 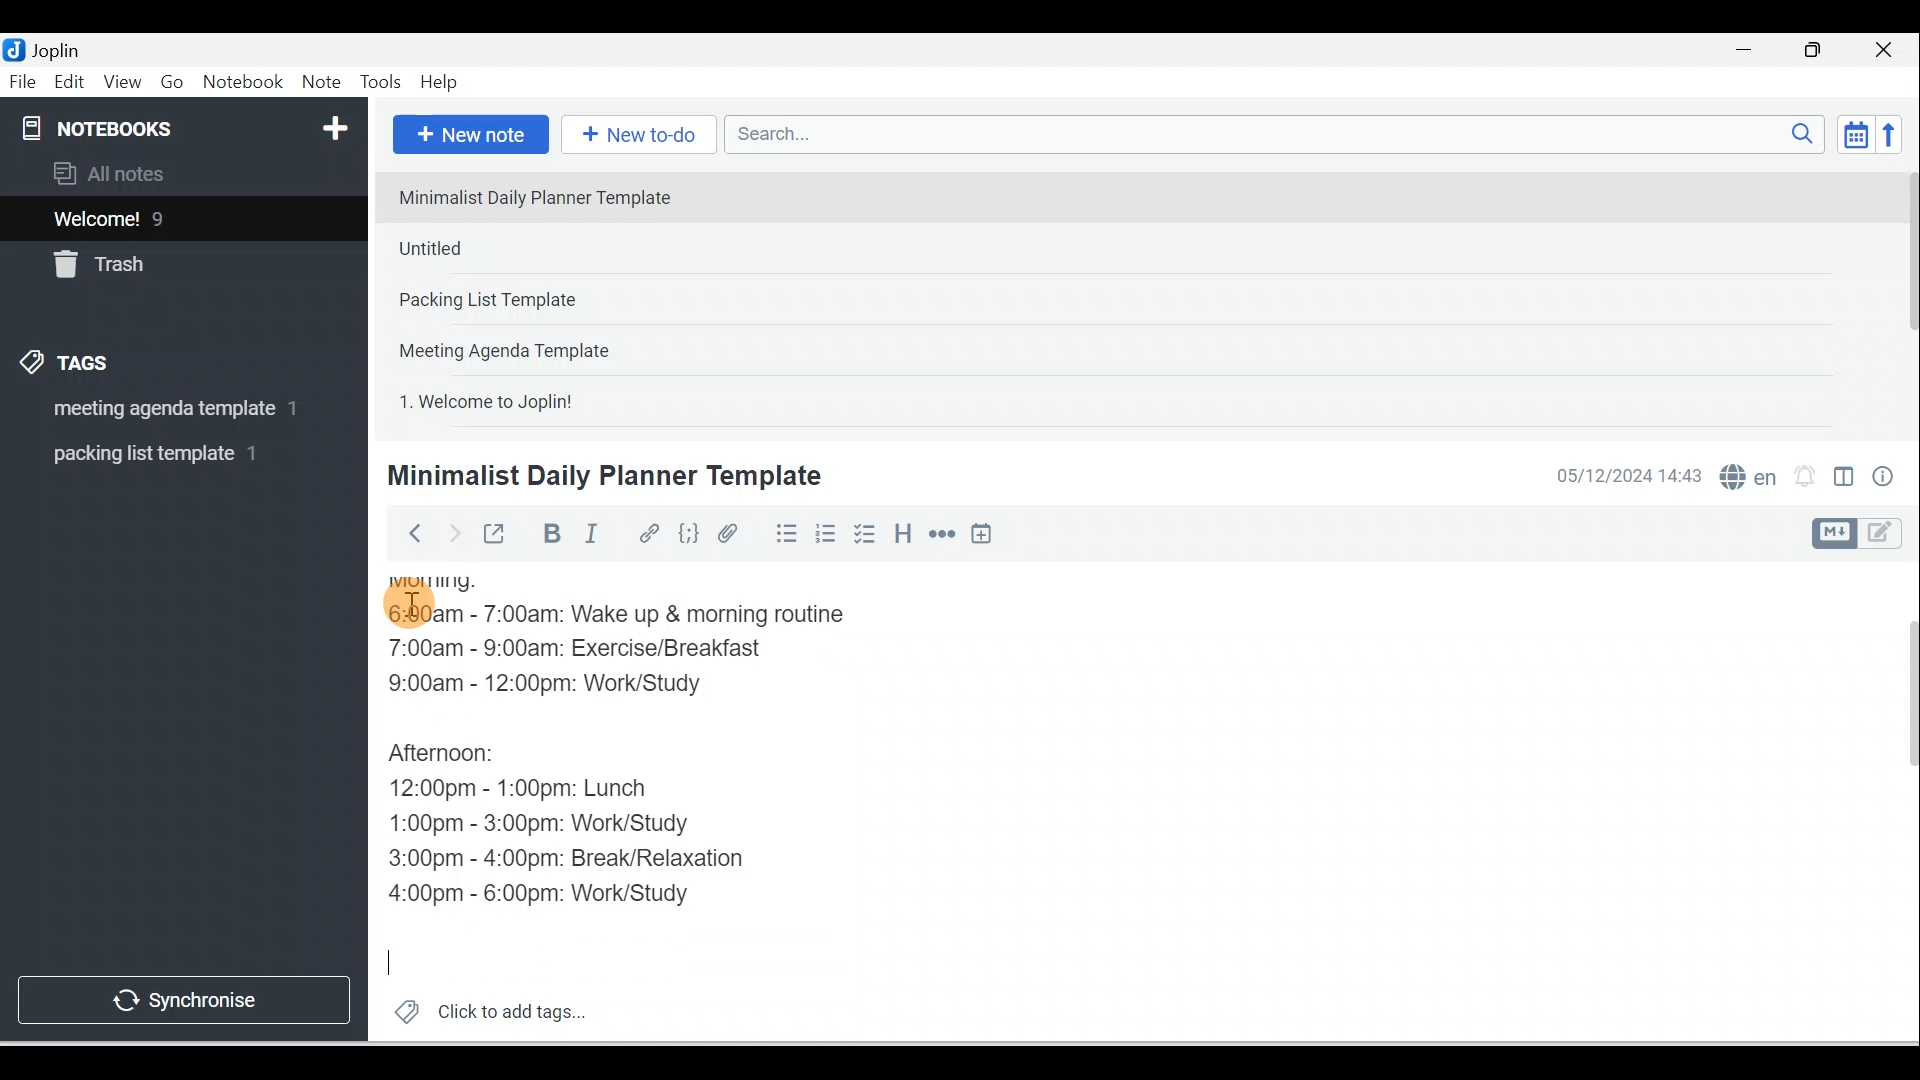 I want to click on New note, so click(x=467, y=136).